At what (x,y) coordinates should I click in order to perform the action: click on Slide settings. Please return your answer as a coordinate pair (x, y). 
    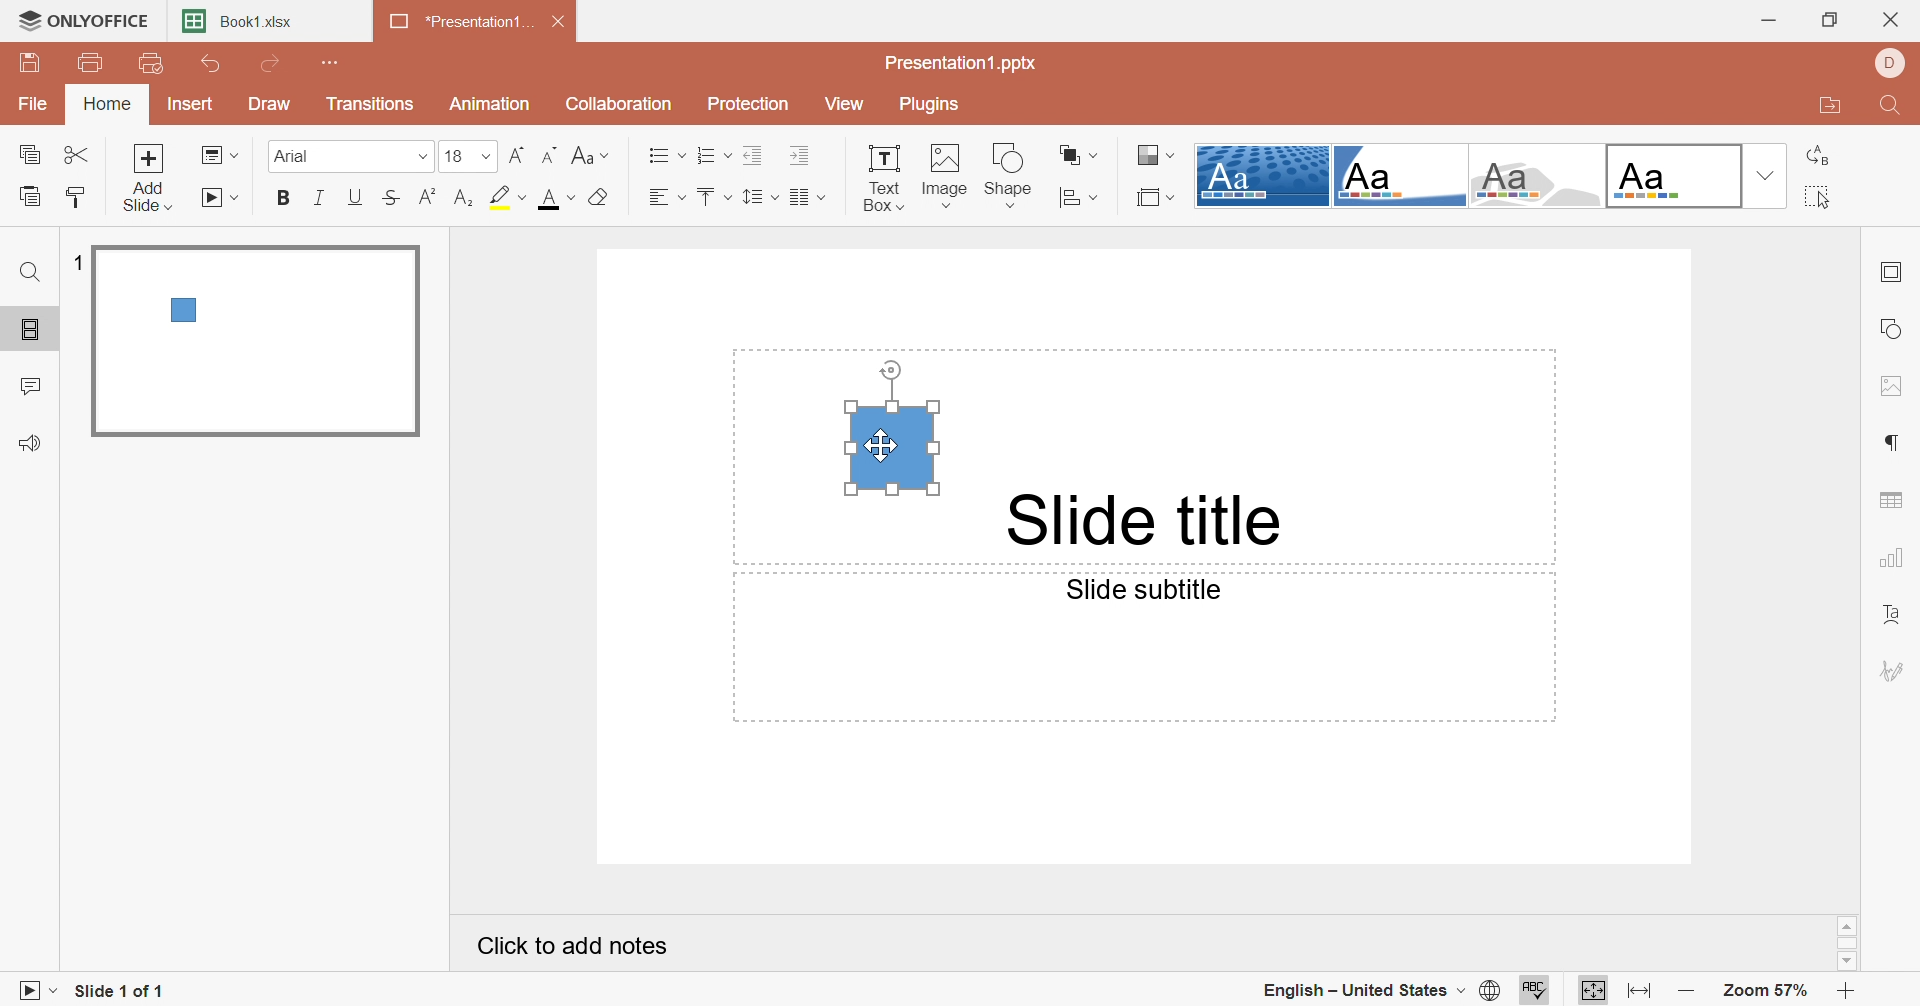
    Looking at the image, I should click on (1895, 272).